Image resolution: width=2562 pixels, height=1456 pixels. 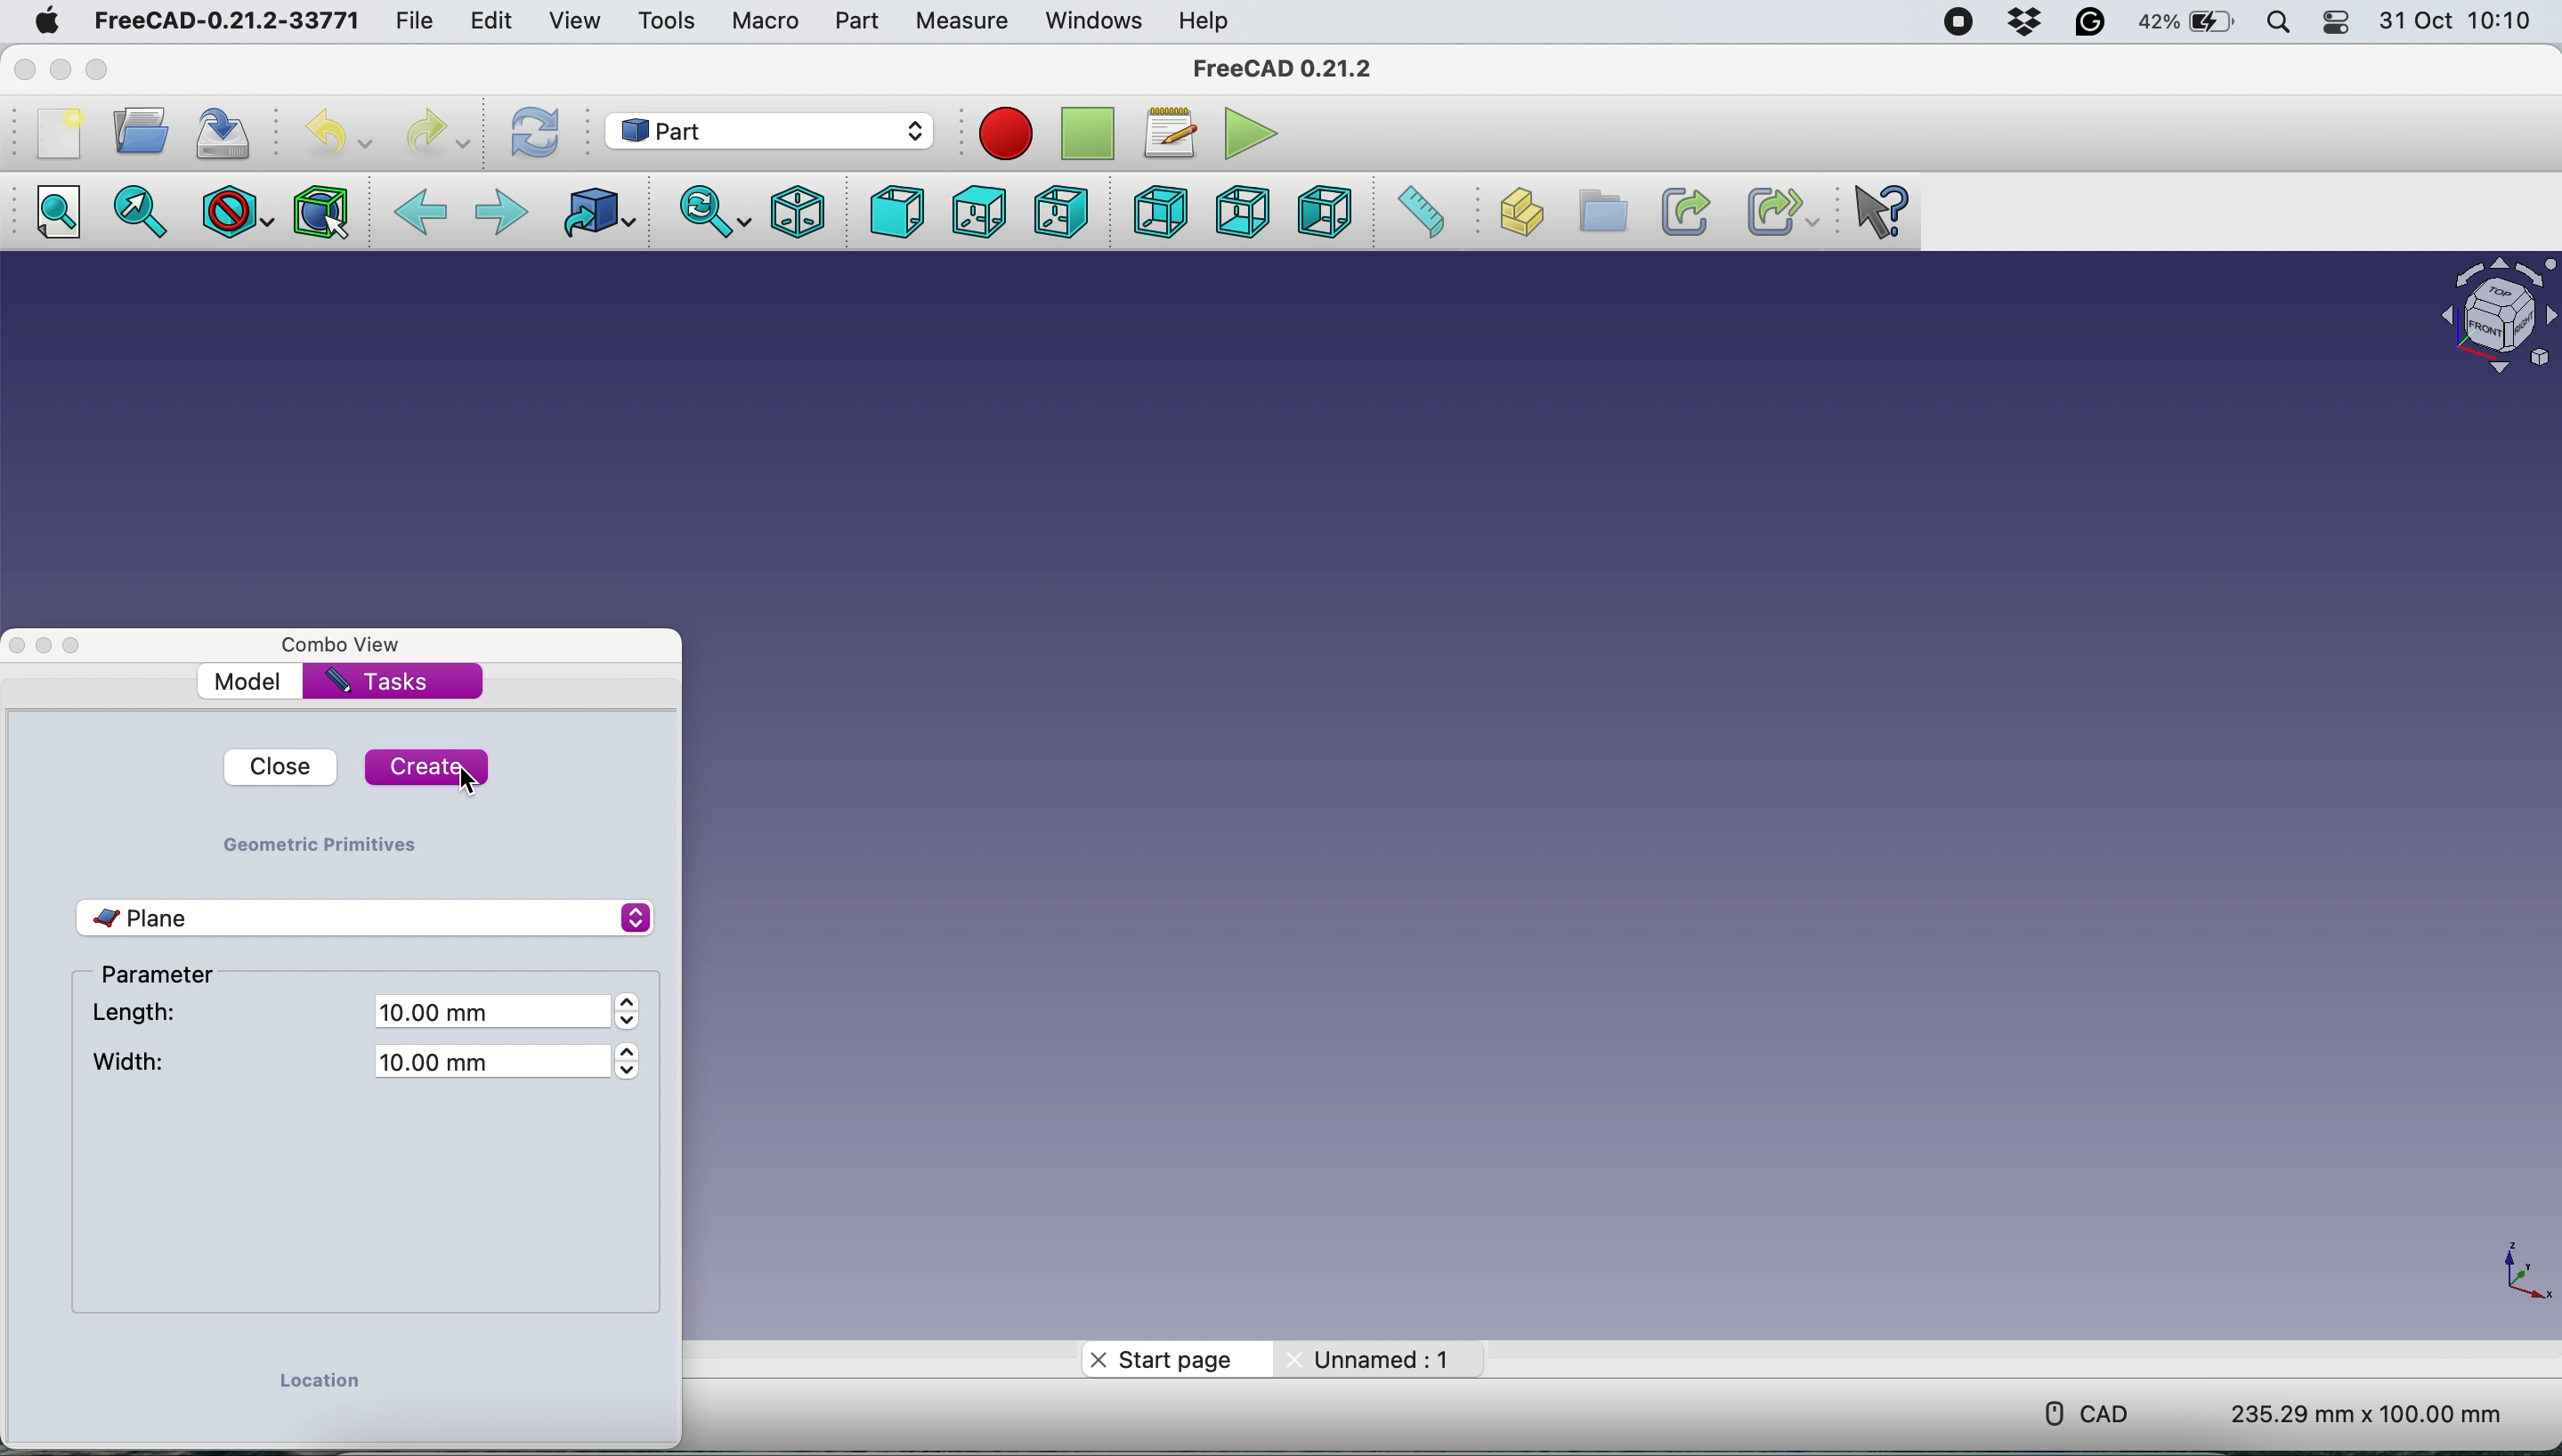 What do you see at coordinates (889, 212) in the screenshot?
I see `Front` at bounding box center [889, 212].